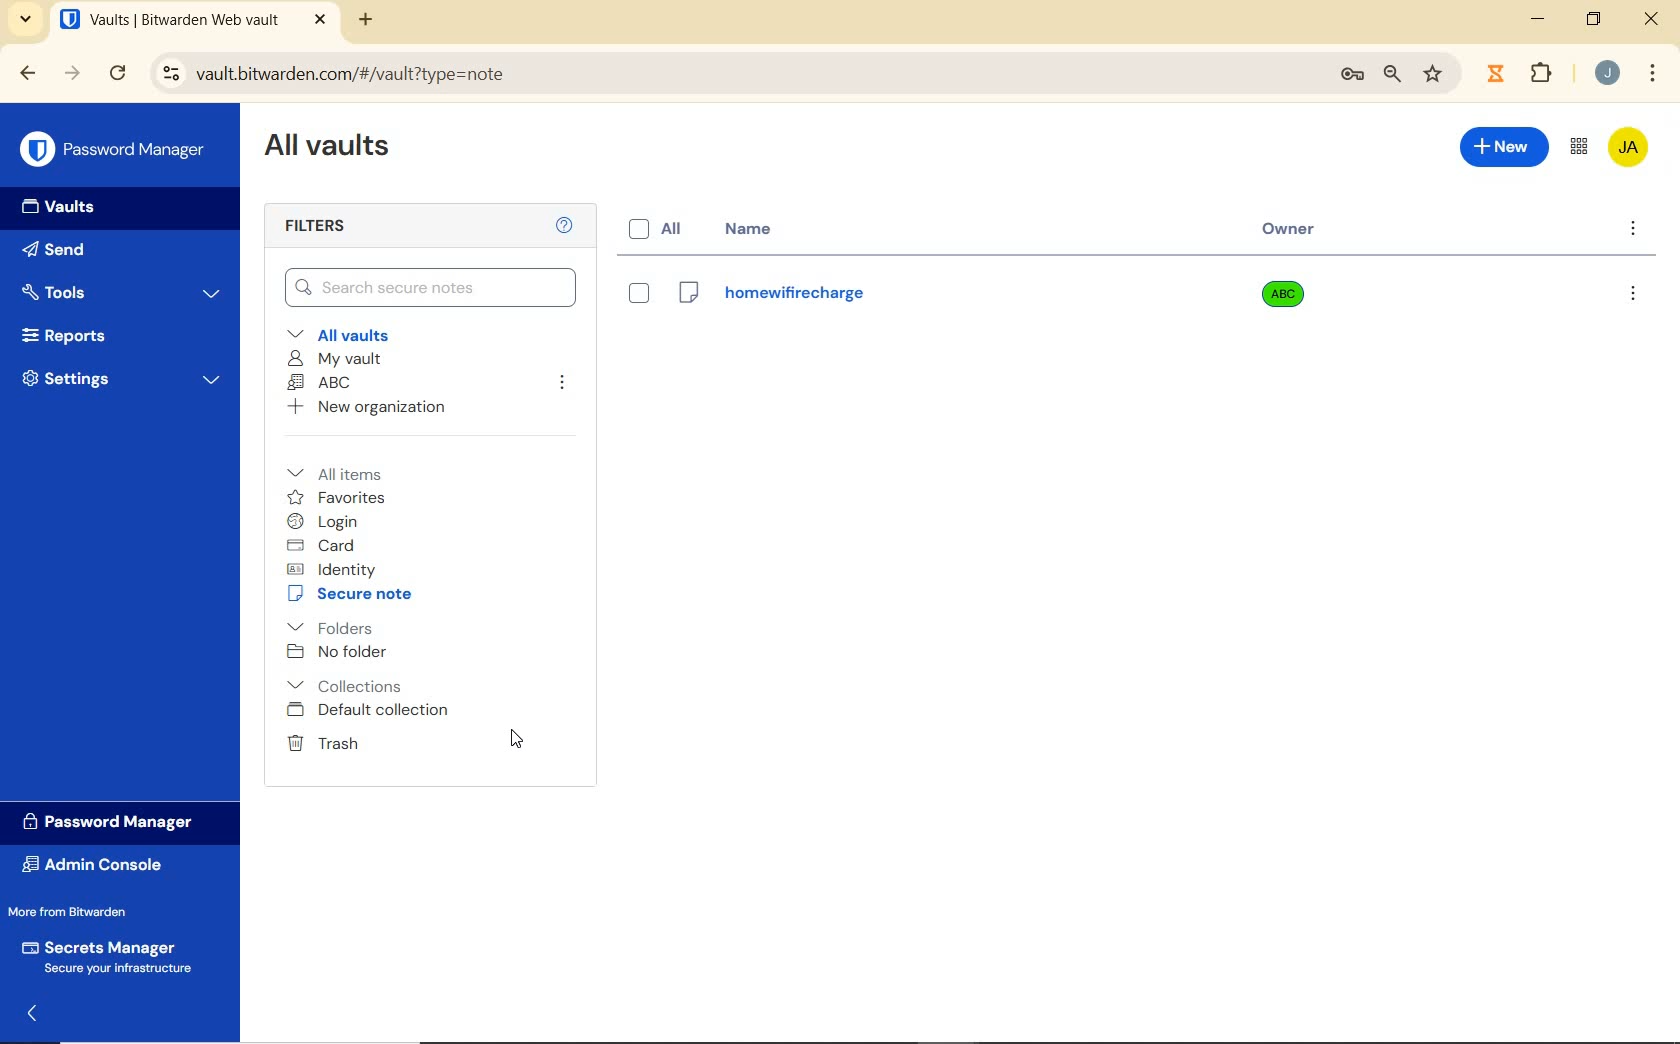  What do you see at coordinates (28, 22) in the screenshot?
I see `search tabs` at bounding box center [28, 22].